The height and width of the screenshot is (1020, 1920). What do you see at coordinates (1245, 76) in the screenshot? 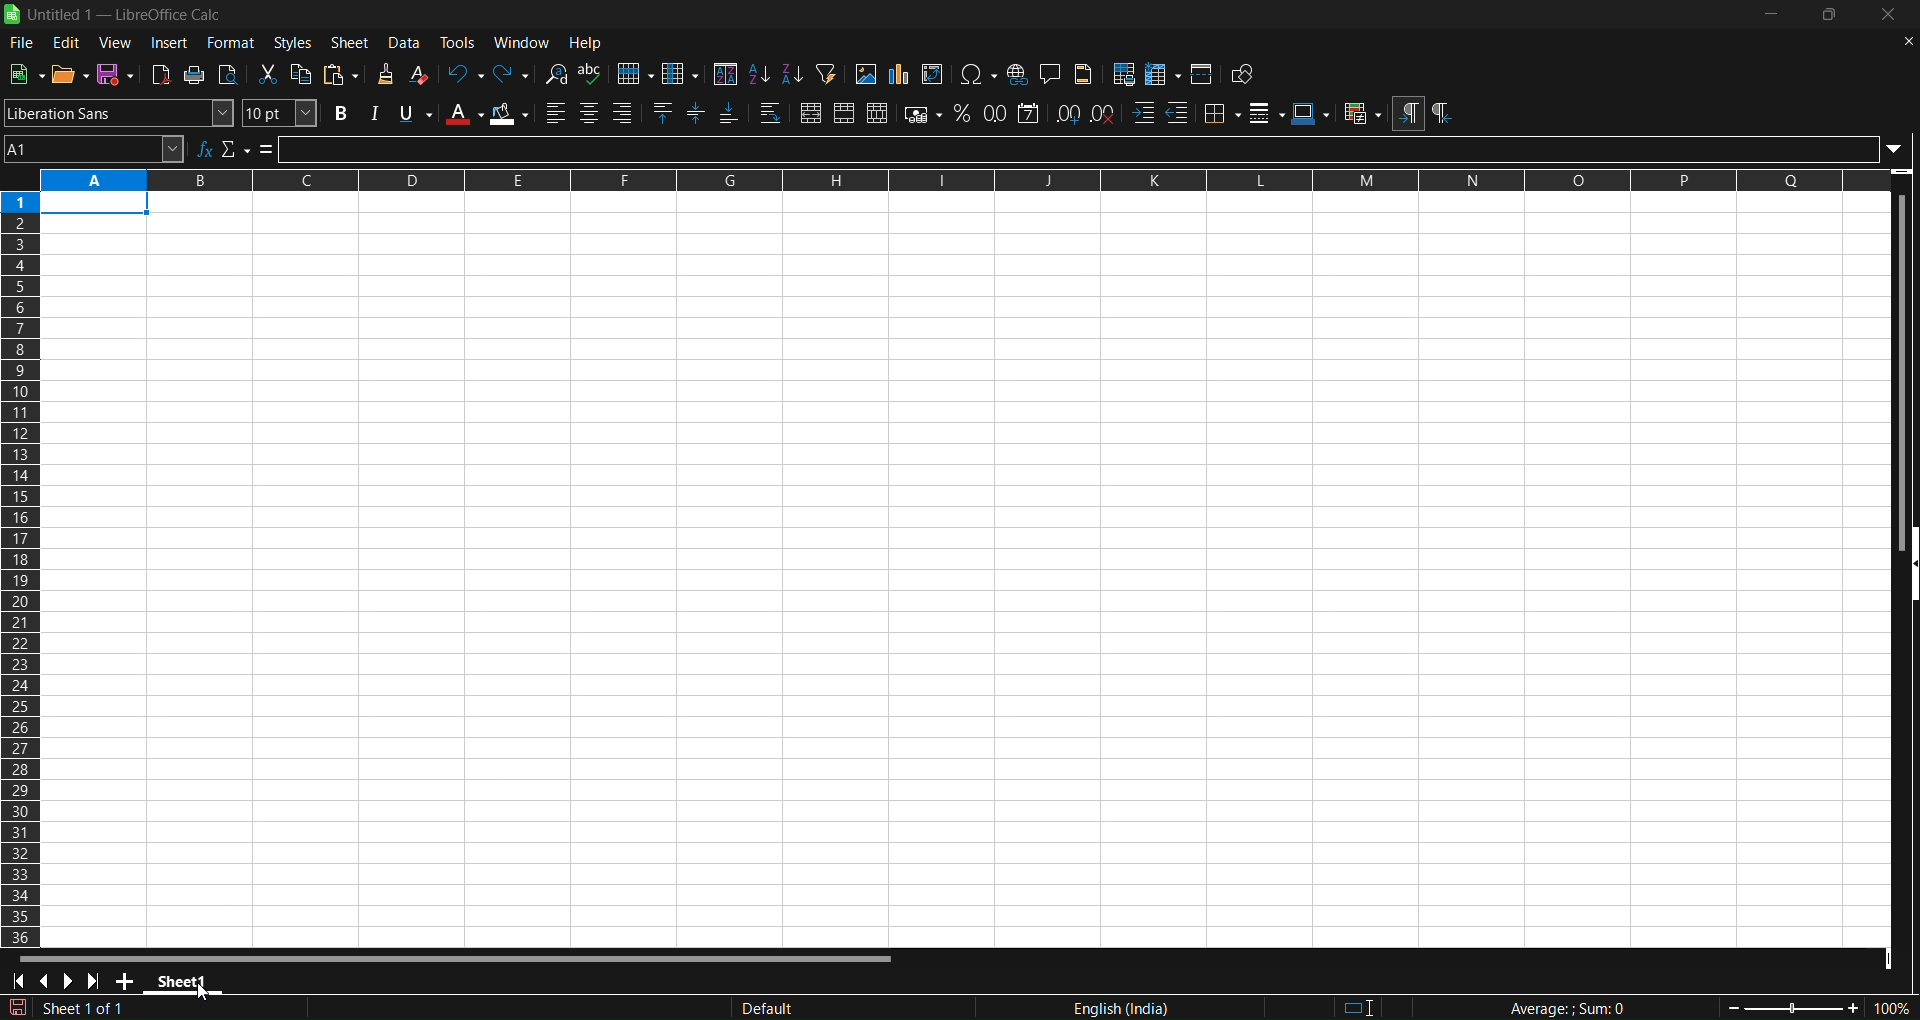
I see `show draw functions` at bounding box center [1245, 76].